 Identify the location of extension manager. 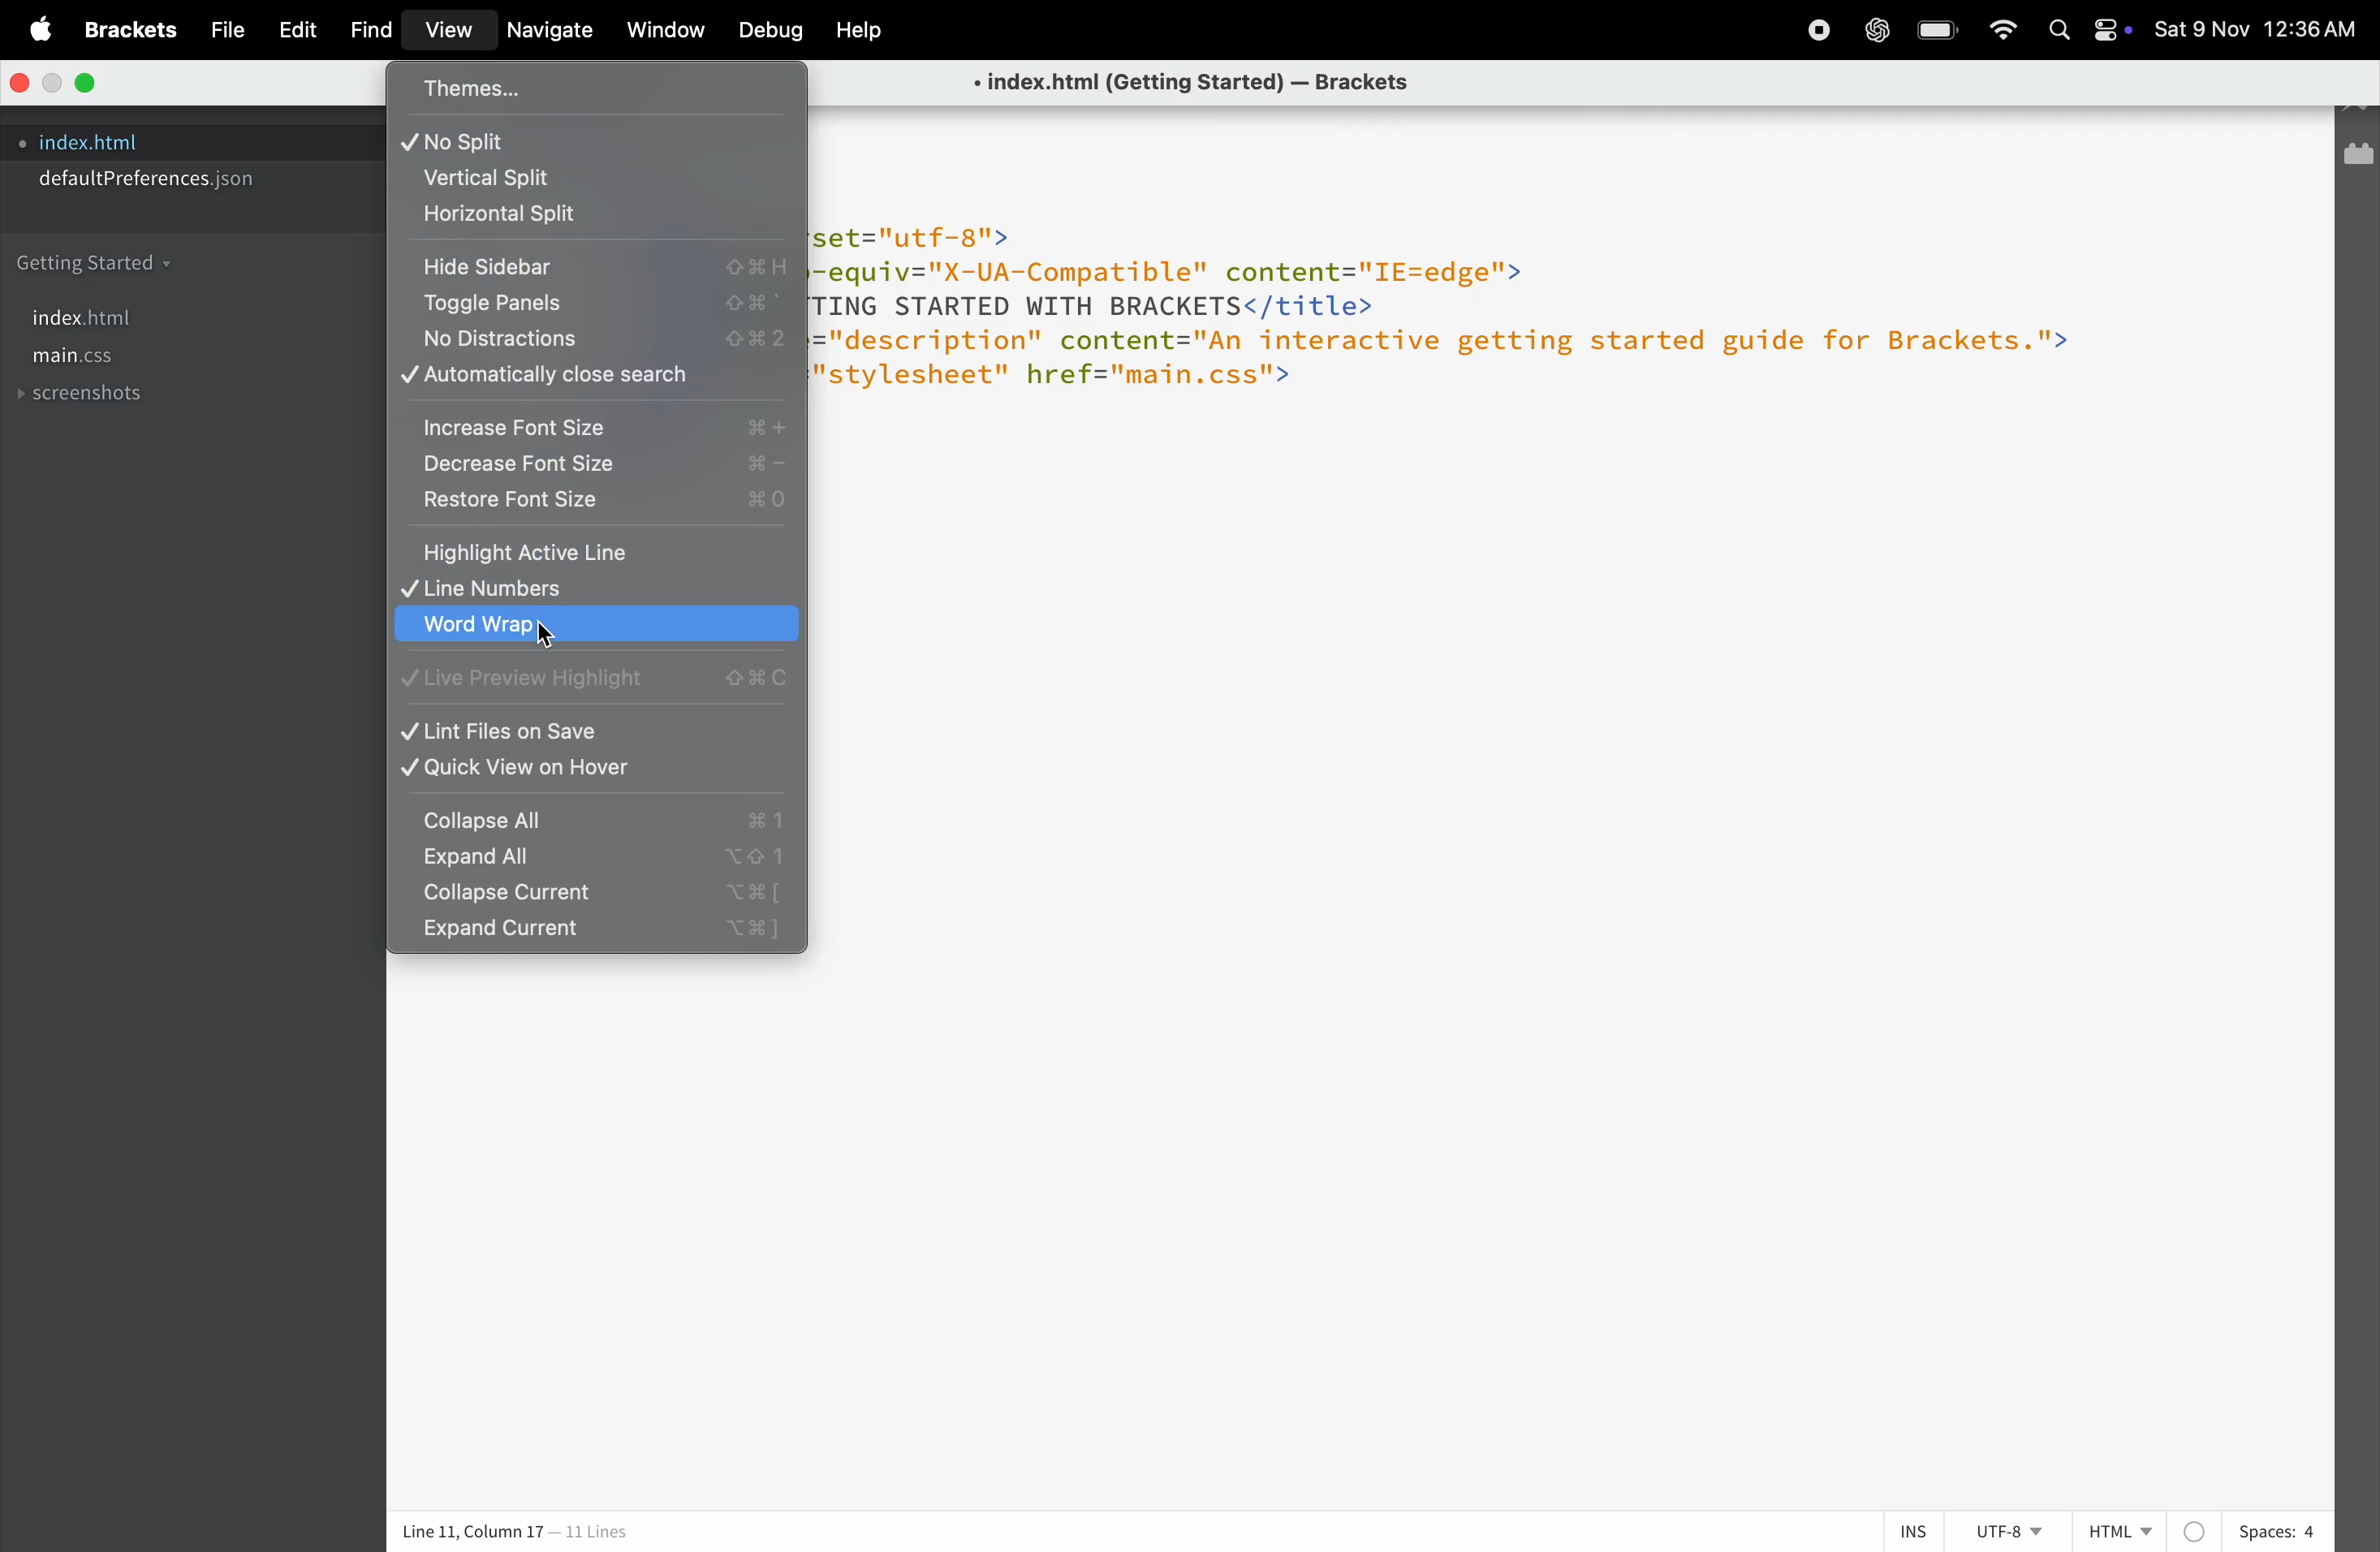
(2358, 155).